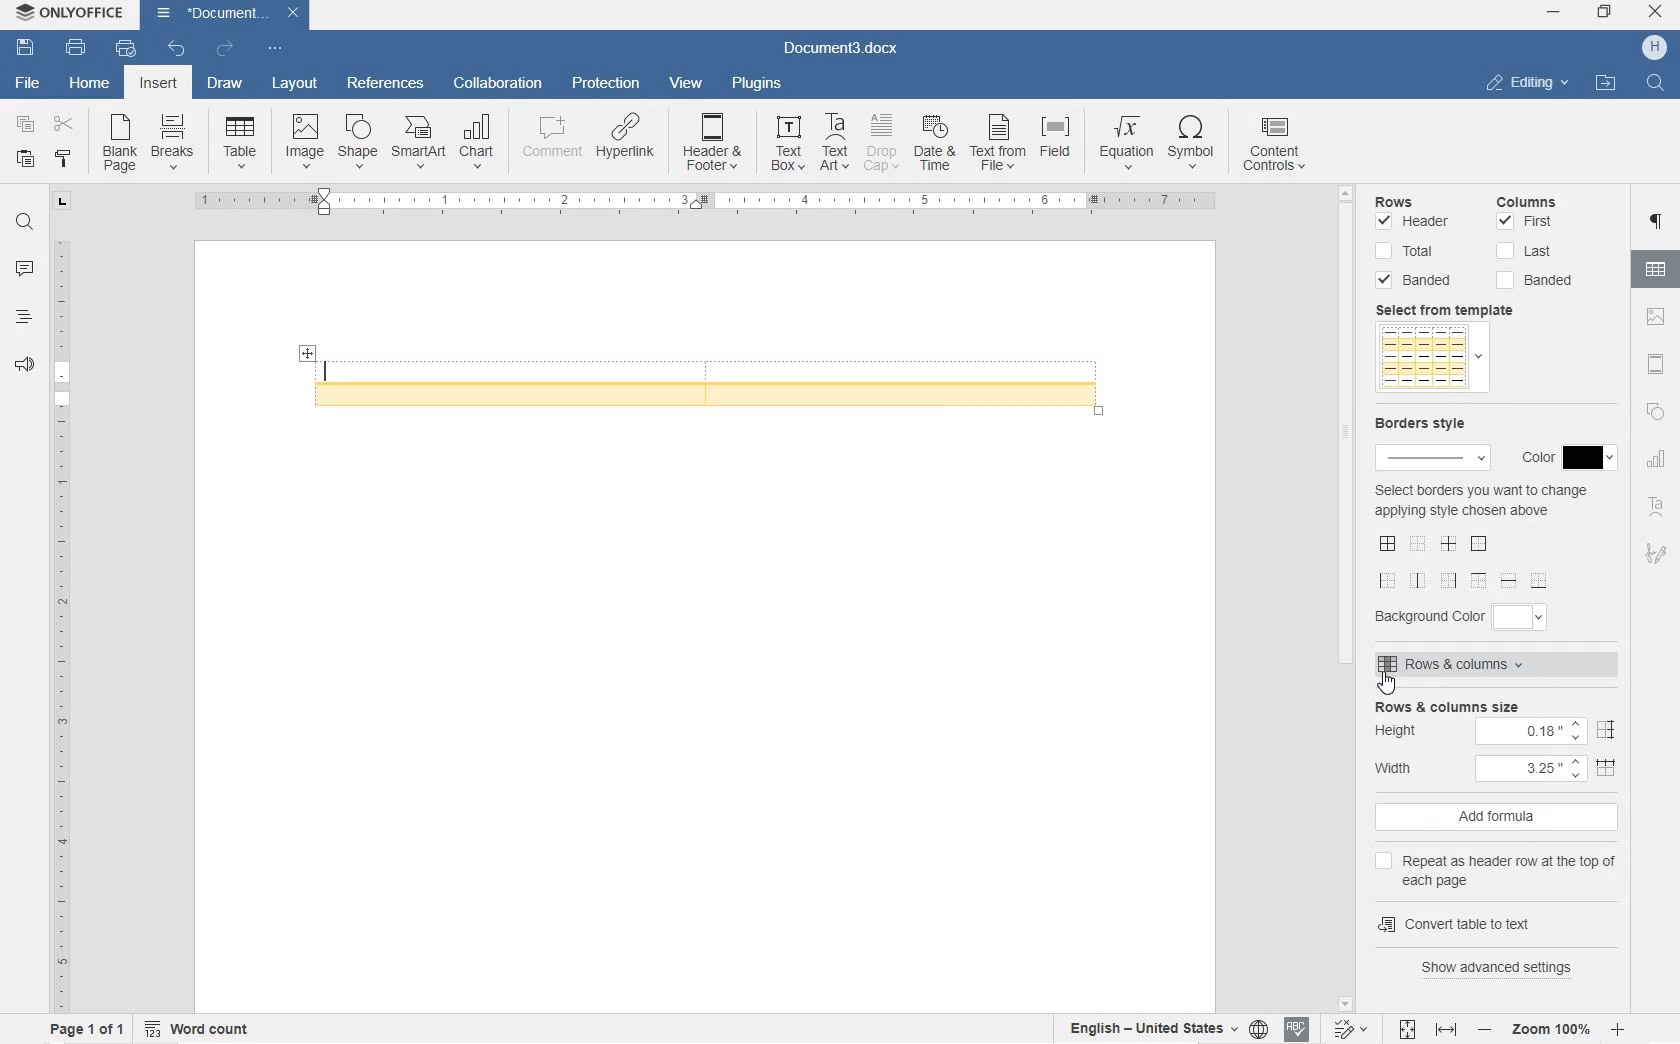 This screenshot has height=1044, width=1680. Describe the element at coordinates (1552, 1028) in the screenshot. I see `ZOOM IN OR OUT` at that location.